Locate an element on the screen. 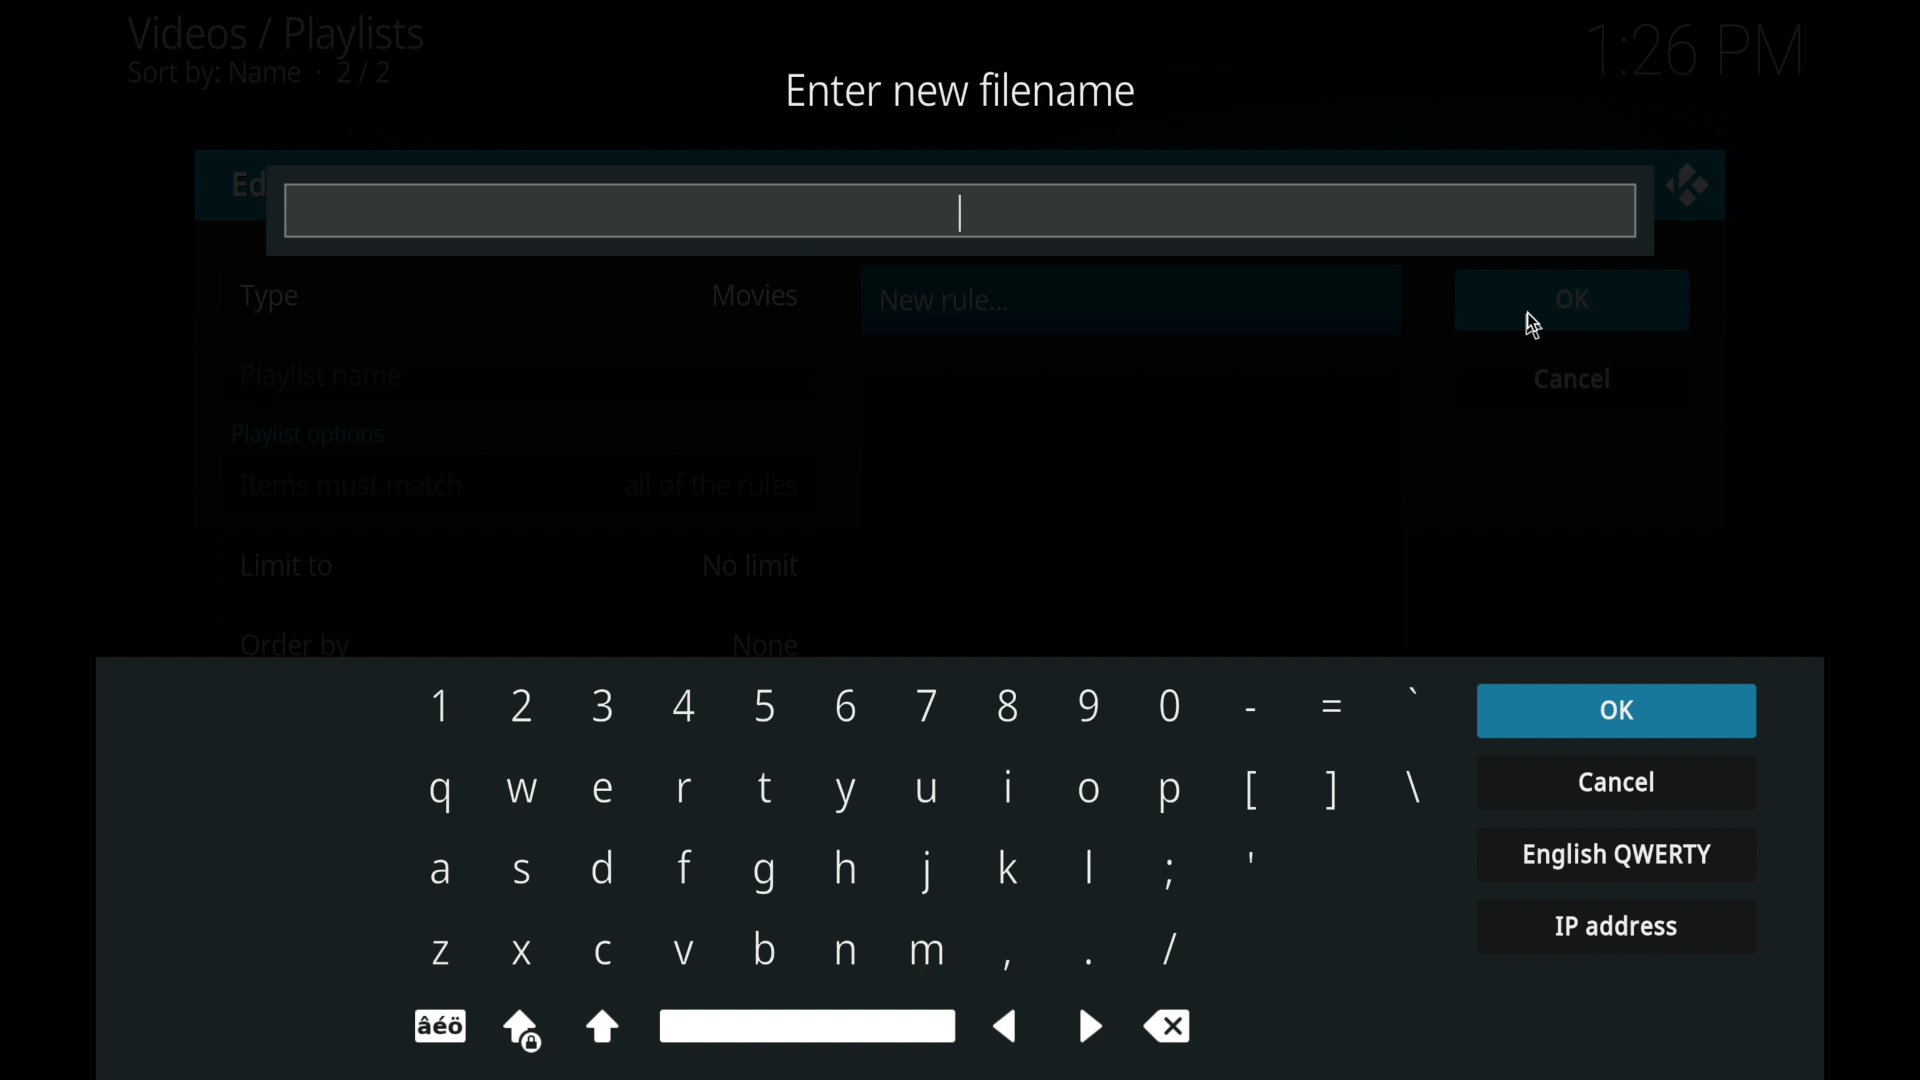 The image size is (1920, 1080). no limit is located at coordinates (750, 566).